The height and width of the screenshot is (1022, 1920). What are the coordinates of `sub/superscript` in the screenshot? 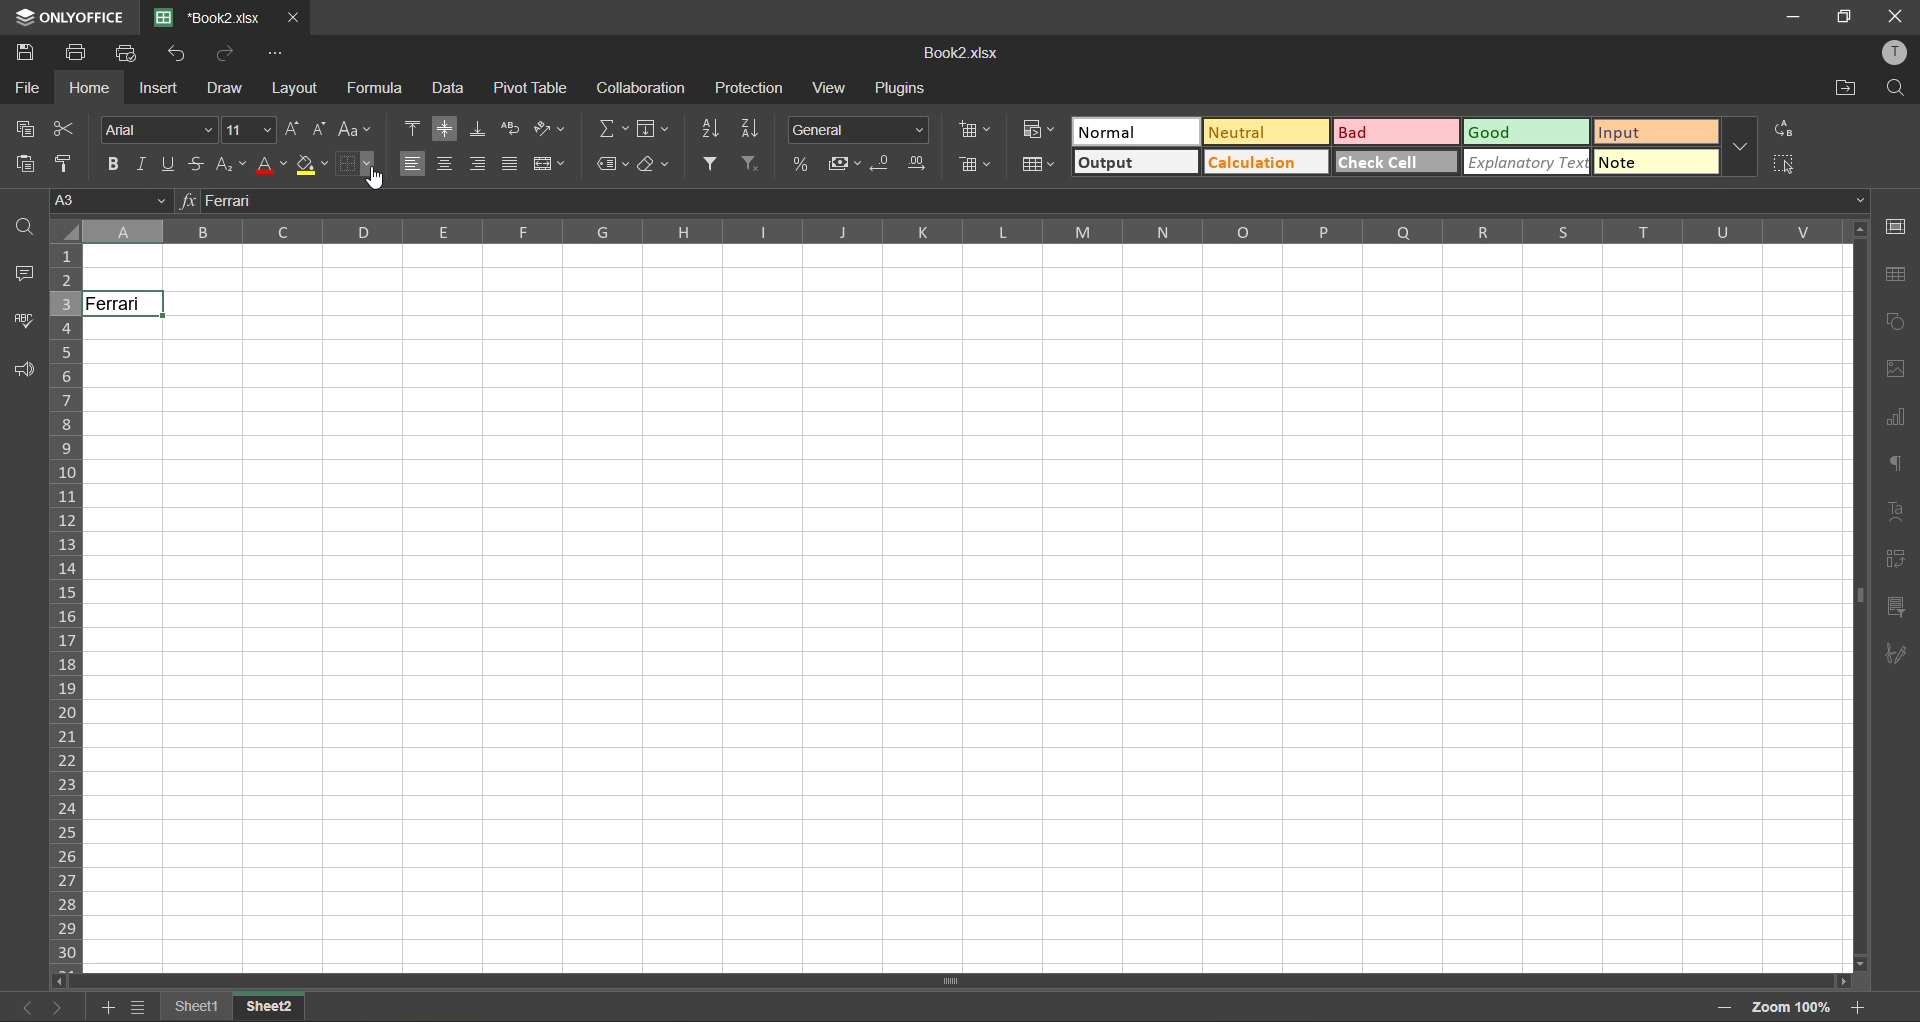 It's located at (234, 165).